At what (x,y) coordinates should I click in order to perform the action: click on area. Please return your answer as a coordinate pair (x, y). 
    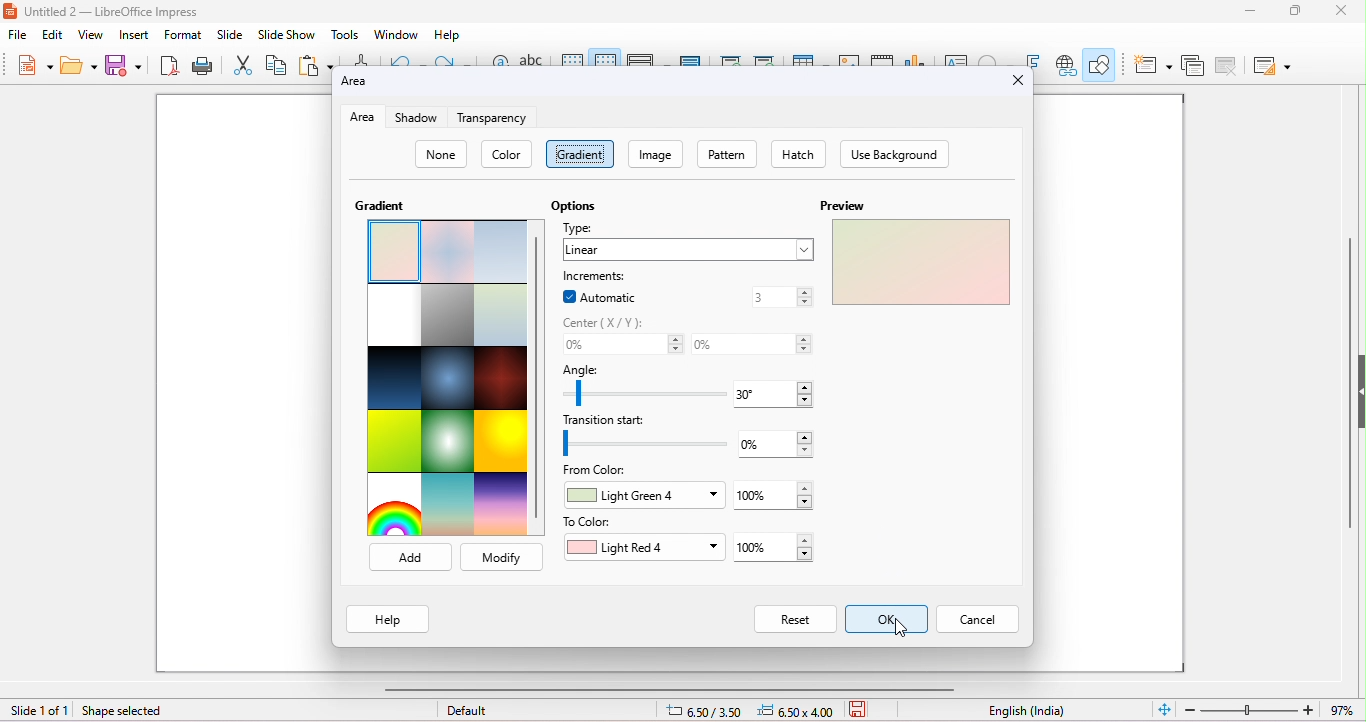
    Looking at the image, I should click on (366, 84).